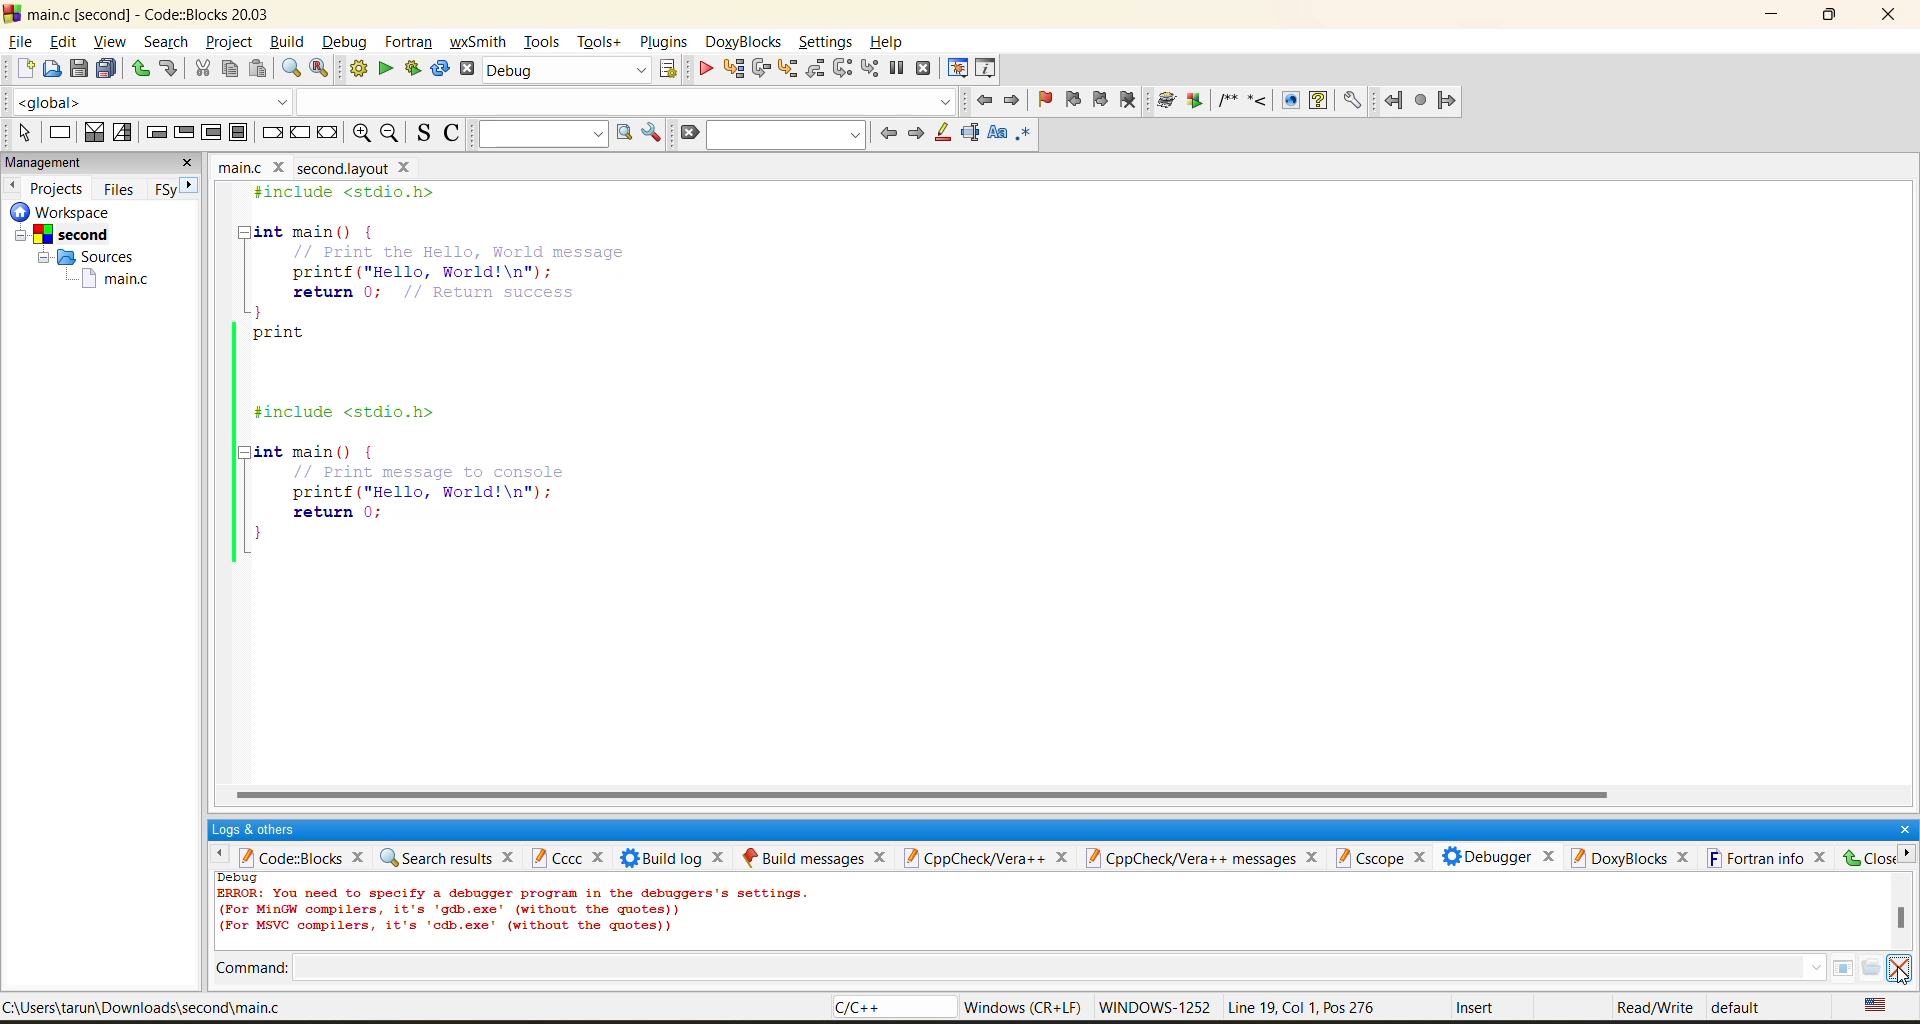 The width and height of the screenshot is (1920, 1024). I want to click on stop debugger, so click(922, 67).